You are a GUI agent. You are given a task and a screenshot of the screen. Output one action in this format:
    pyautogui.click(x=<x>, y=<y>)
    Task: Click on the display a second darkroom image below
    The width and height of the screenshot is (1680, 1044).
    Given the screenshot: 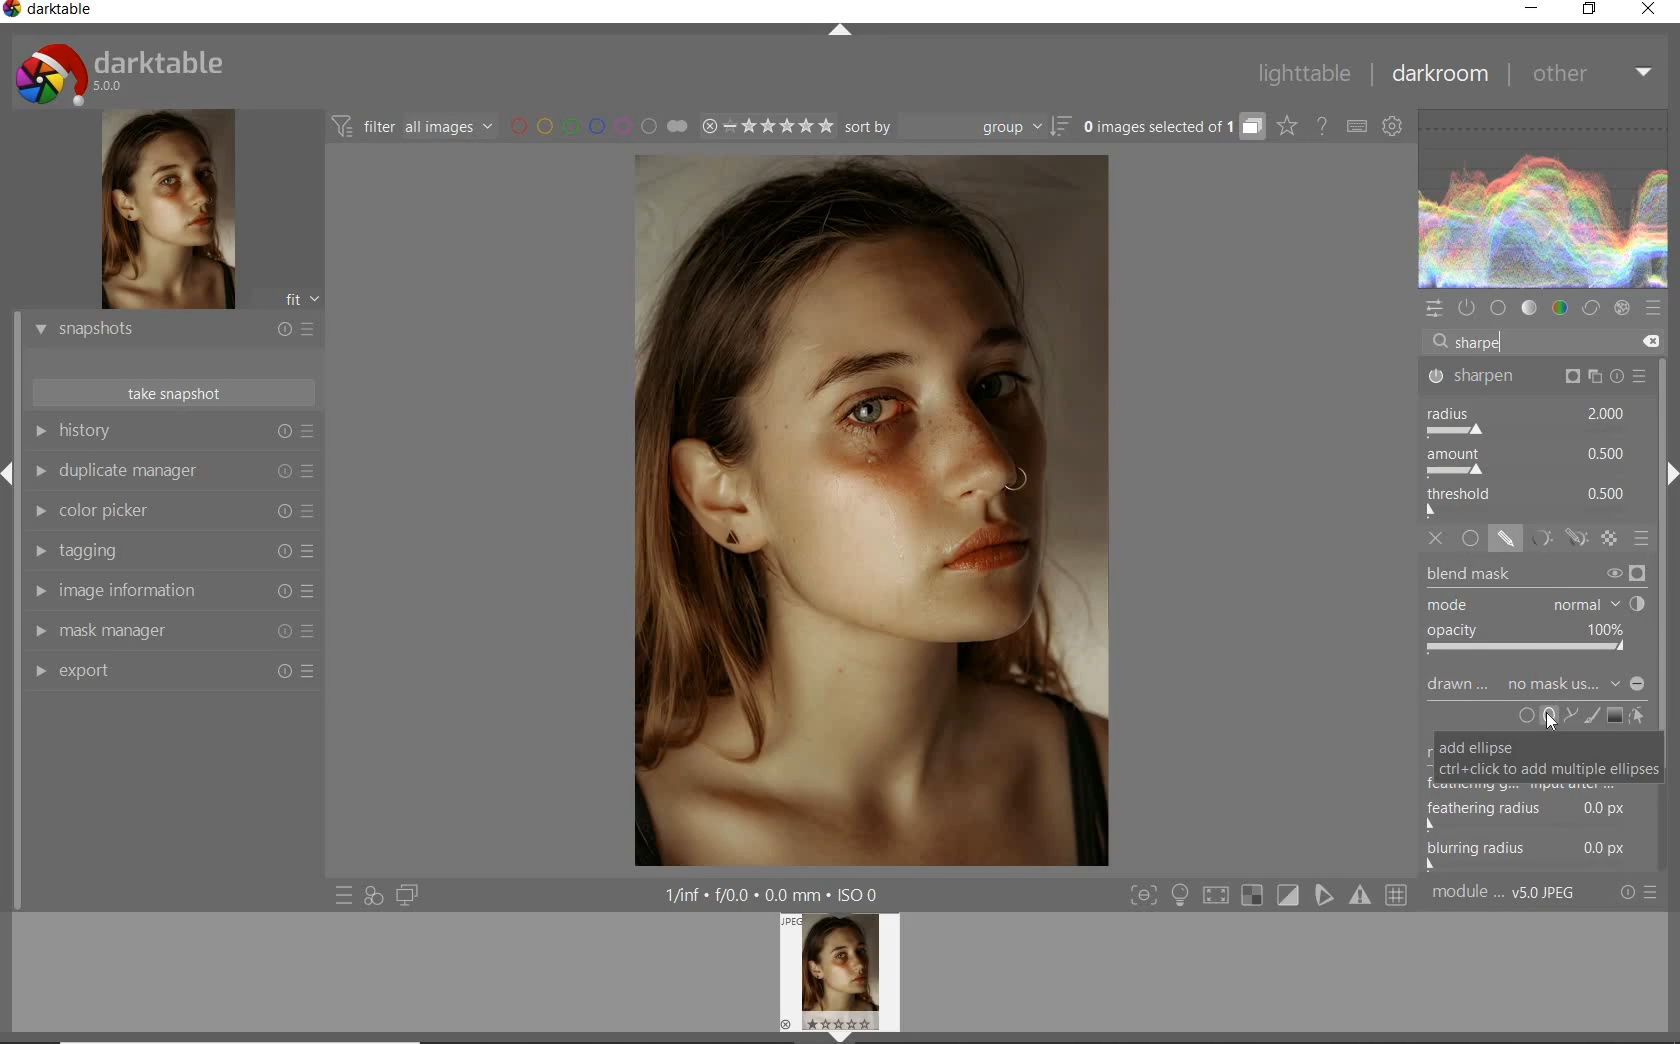 What is the action you would take?
    pyautogui.click(x=404, y=896)
    